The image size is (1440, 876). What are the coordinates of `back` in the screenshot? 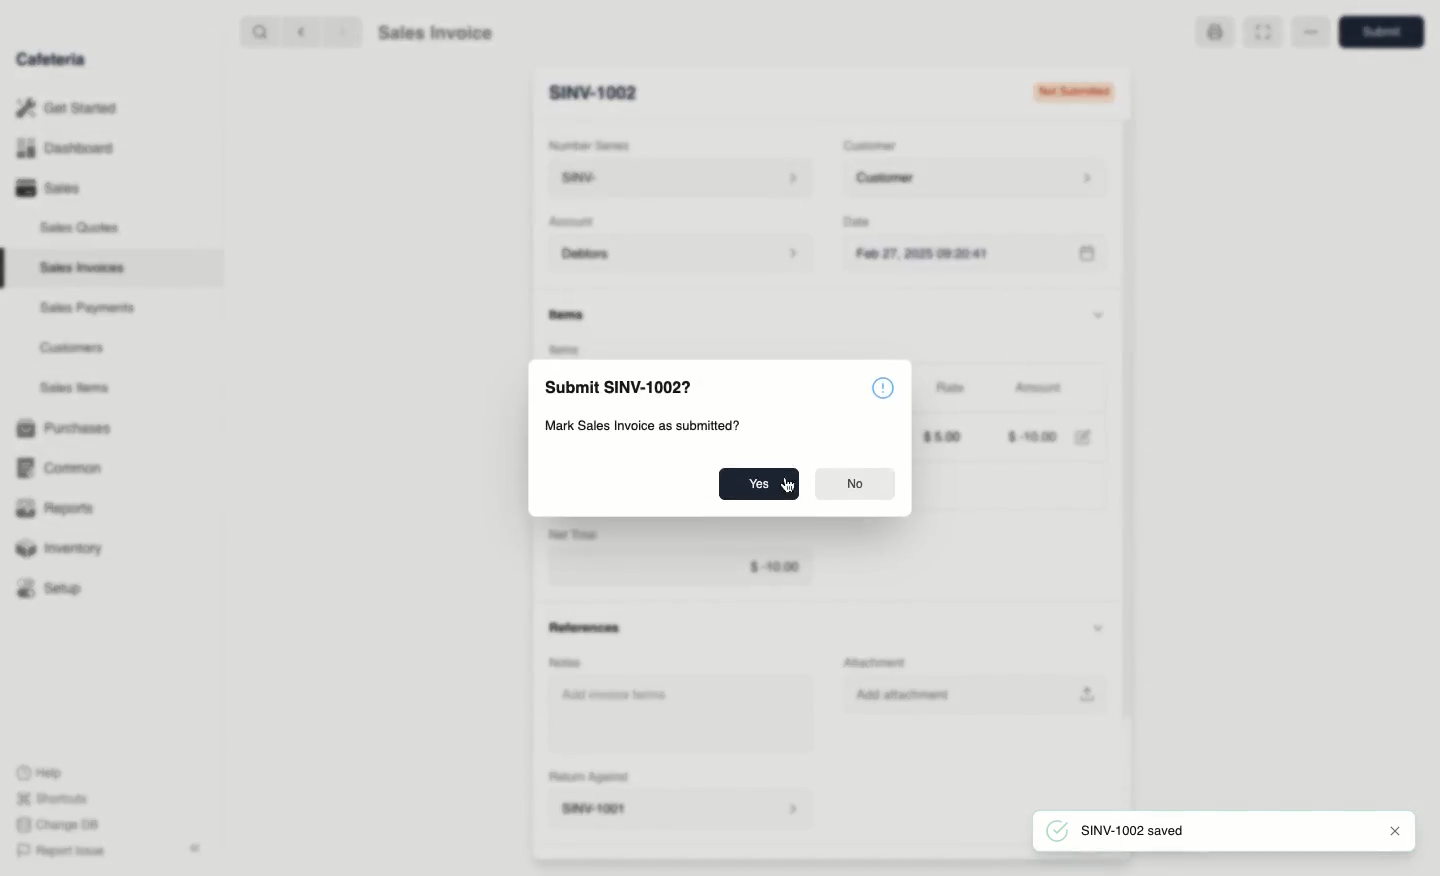 It's located at (304, 32).